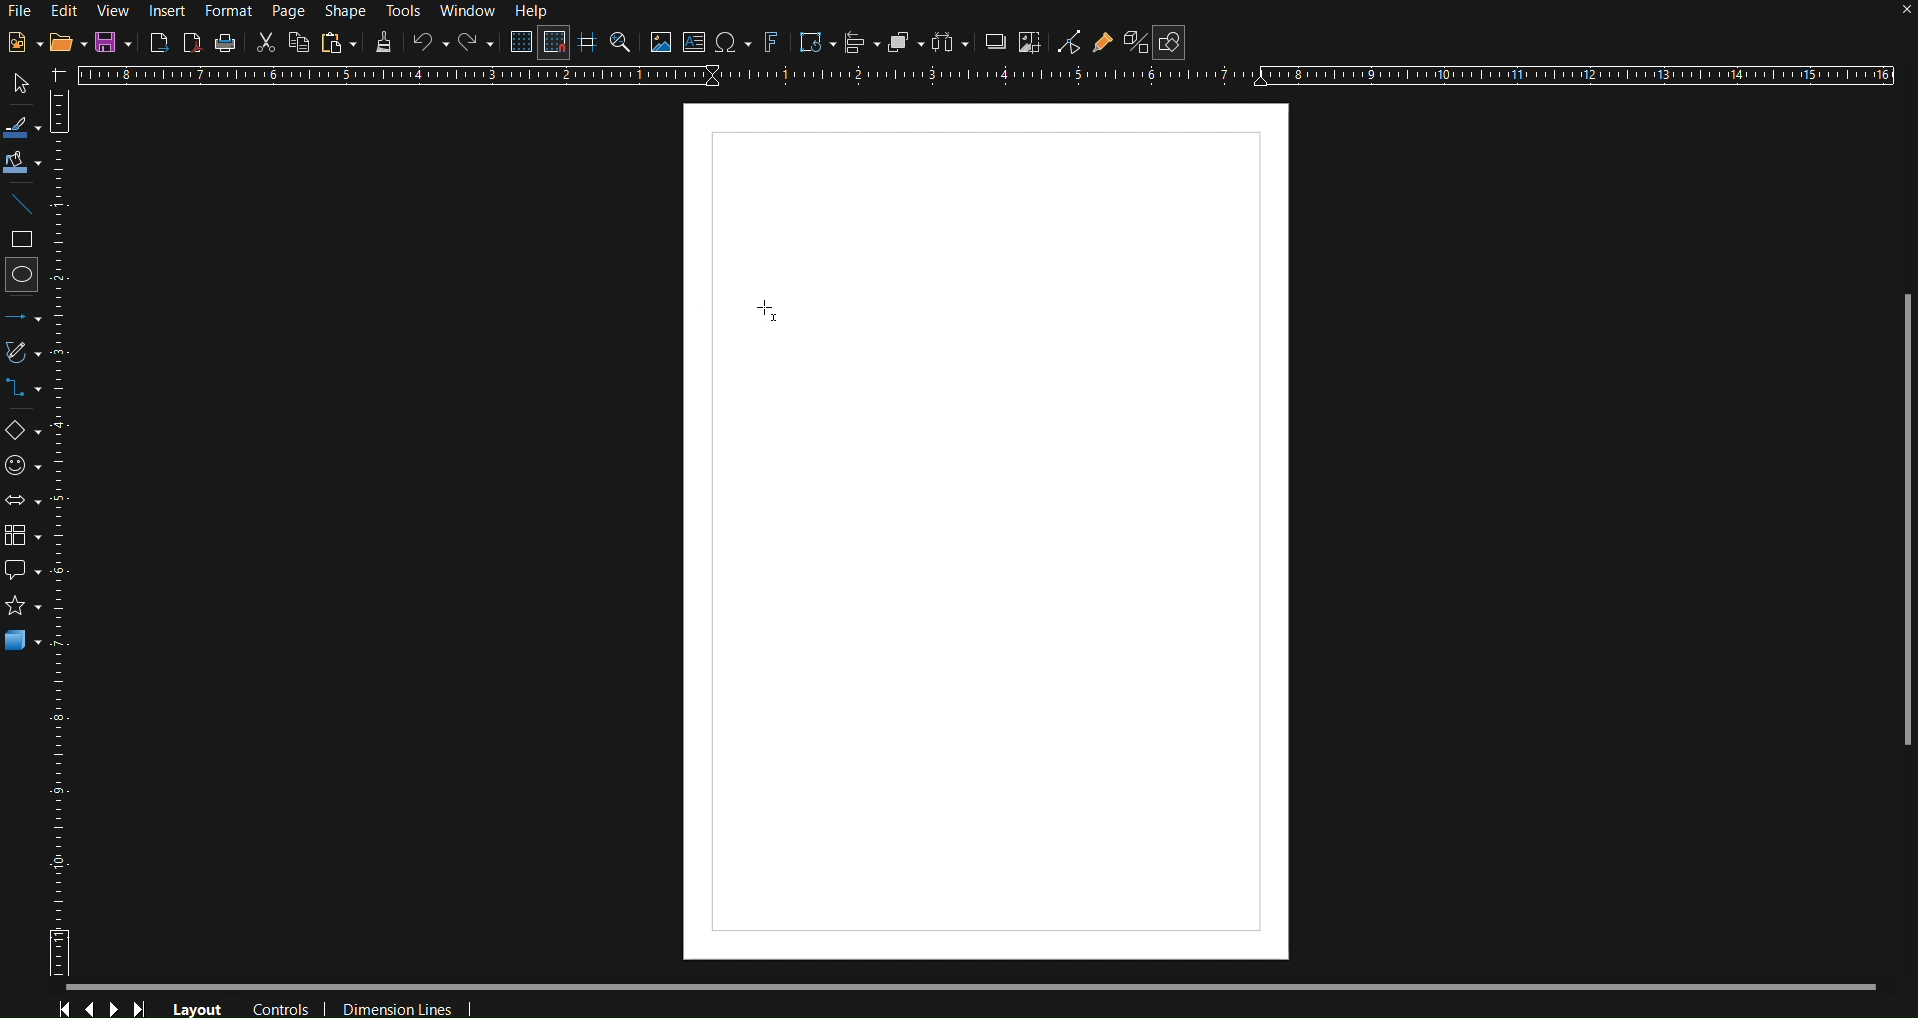 This screenshot has height=1018, width=1918. Describe the element at coordinates (693, 44) in the screenshot. I see `Insert Texbox` at that location.